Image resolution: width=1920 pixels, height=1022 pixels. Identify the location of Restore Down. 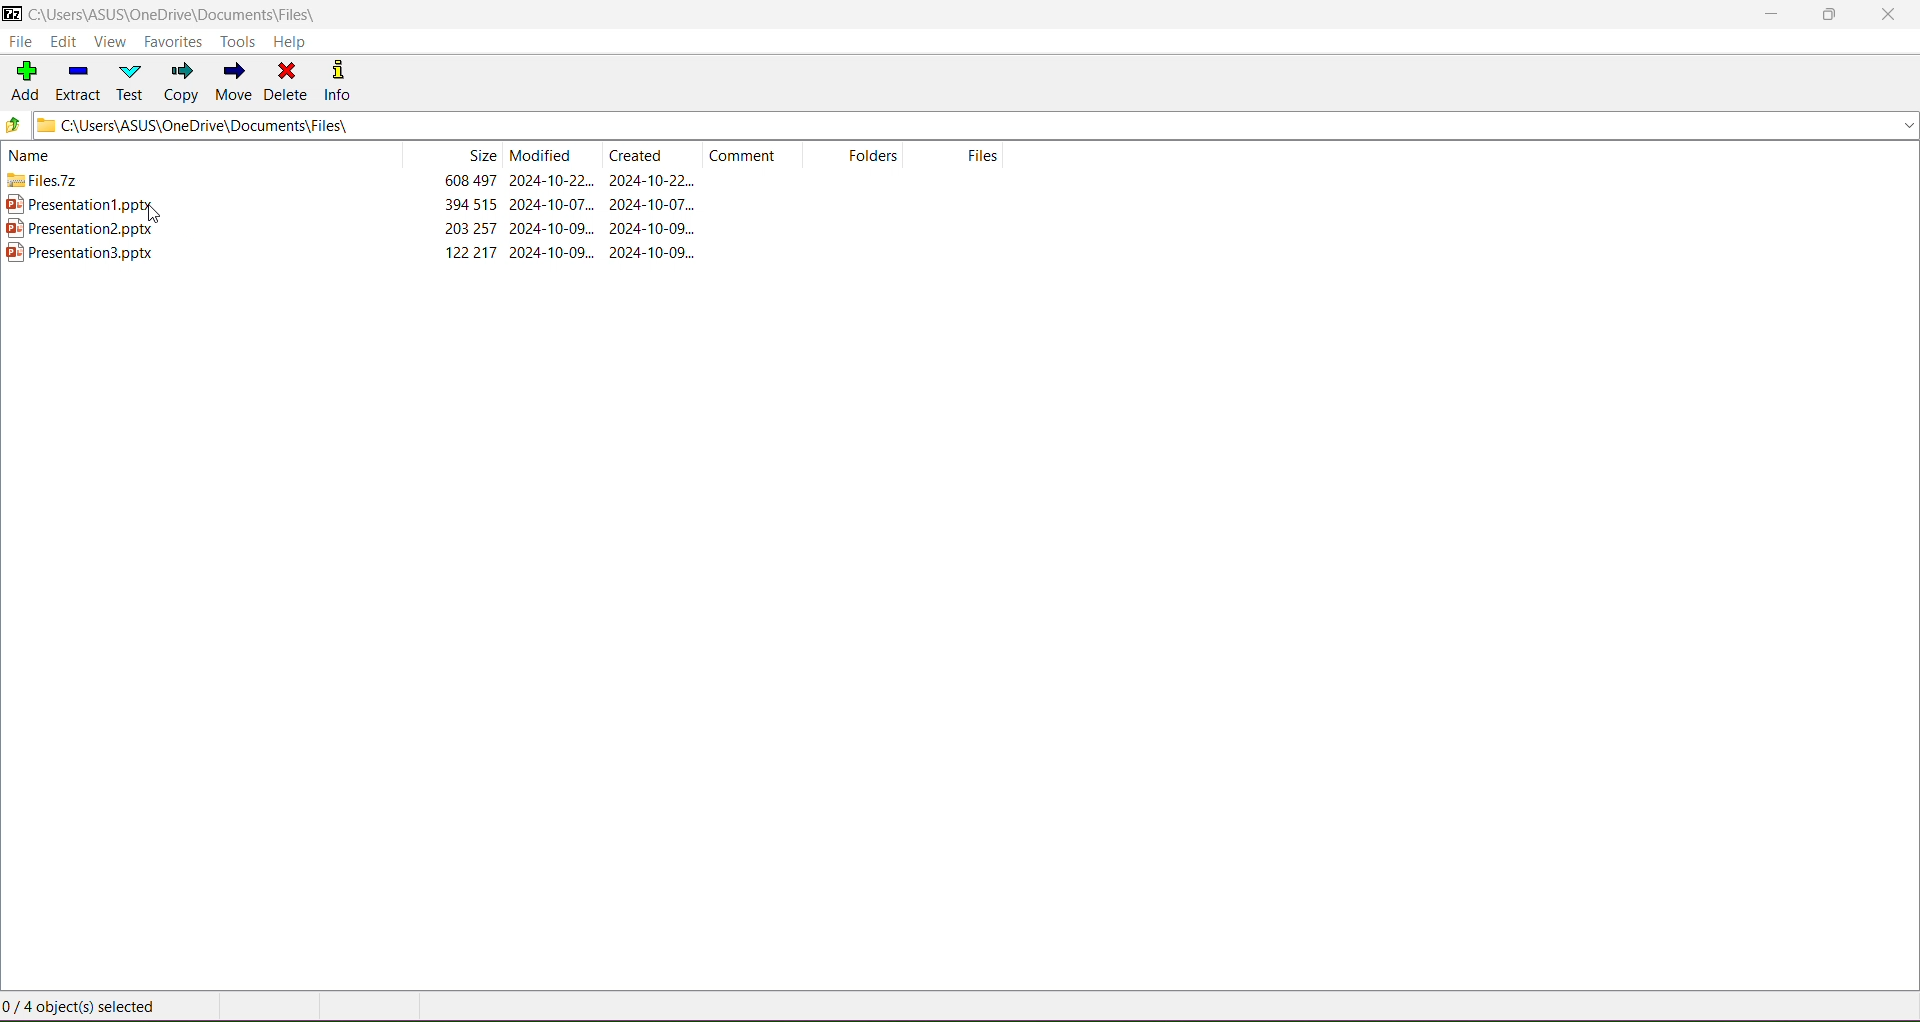
(1830, 15).